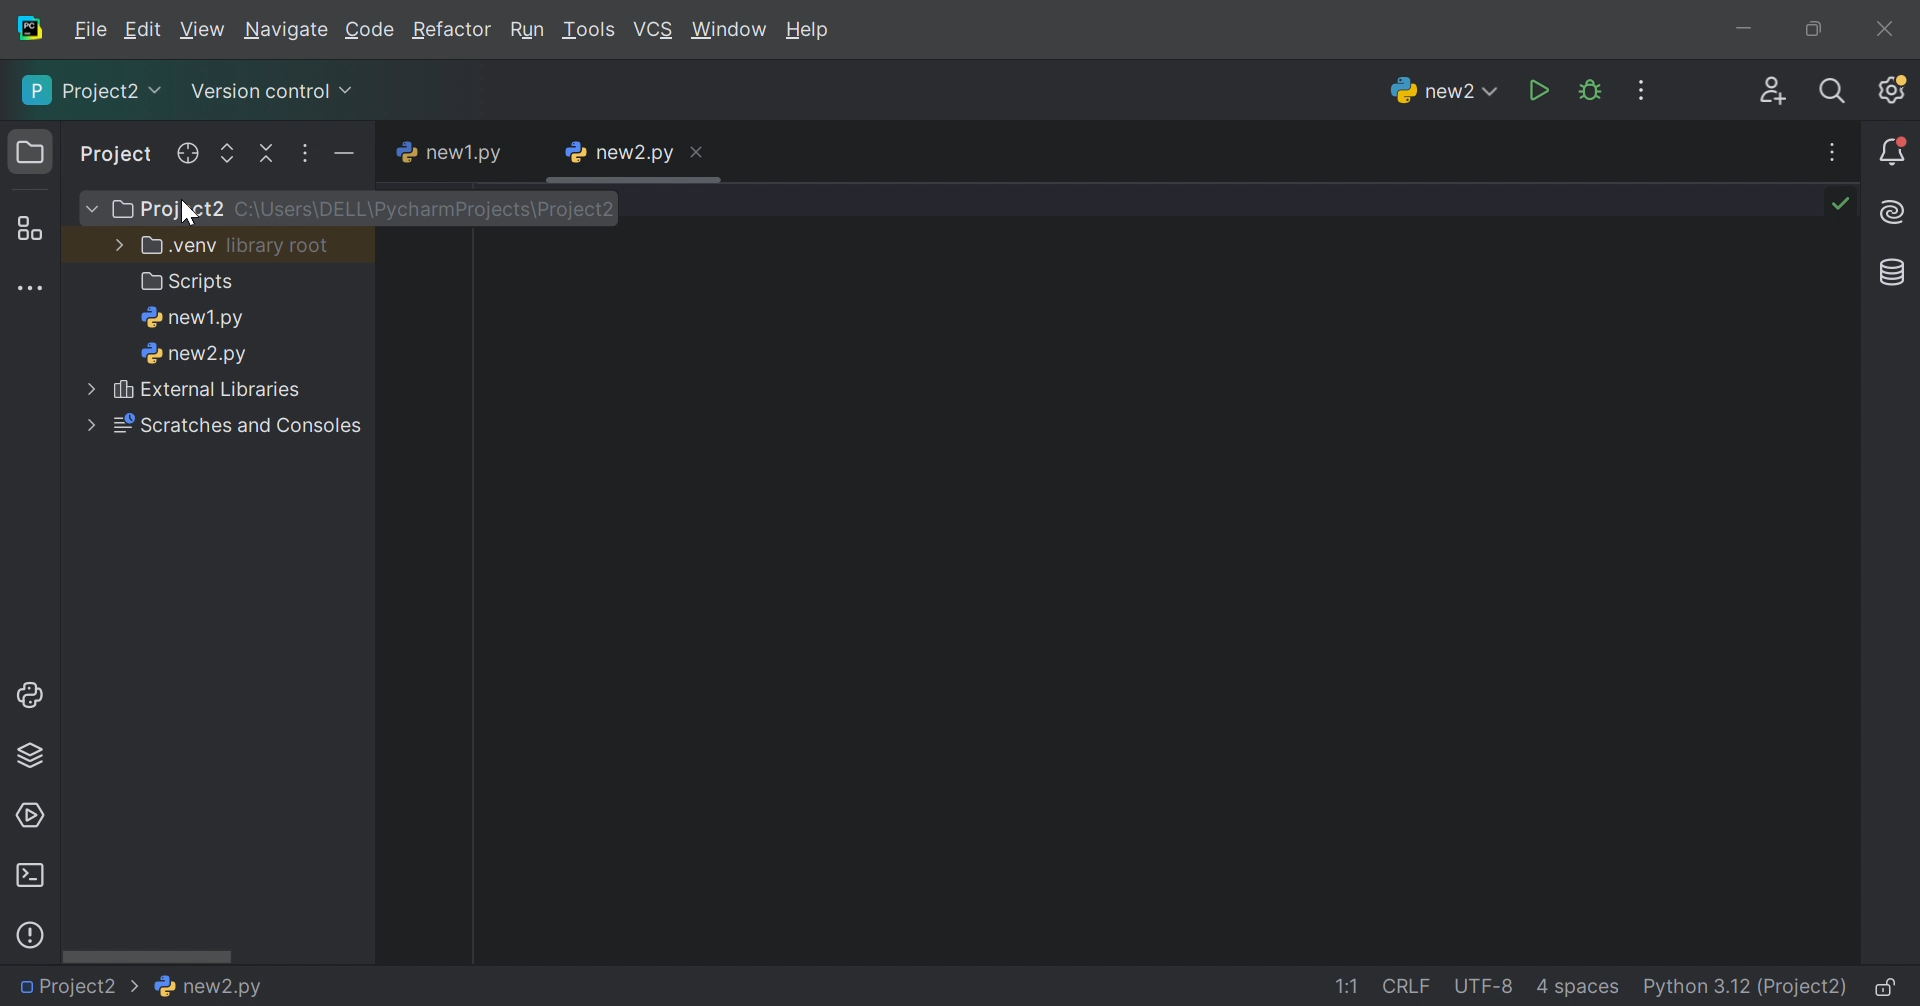 The width and height of the screenshot is (1920, 1006). I want to click on new1.py, so click(196, 317).